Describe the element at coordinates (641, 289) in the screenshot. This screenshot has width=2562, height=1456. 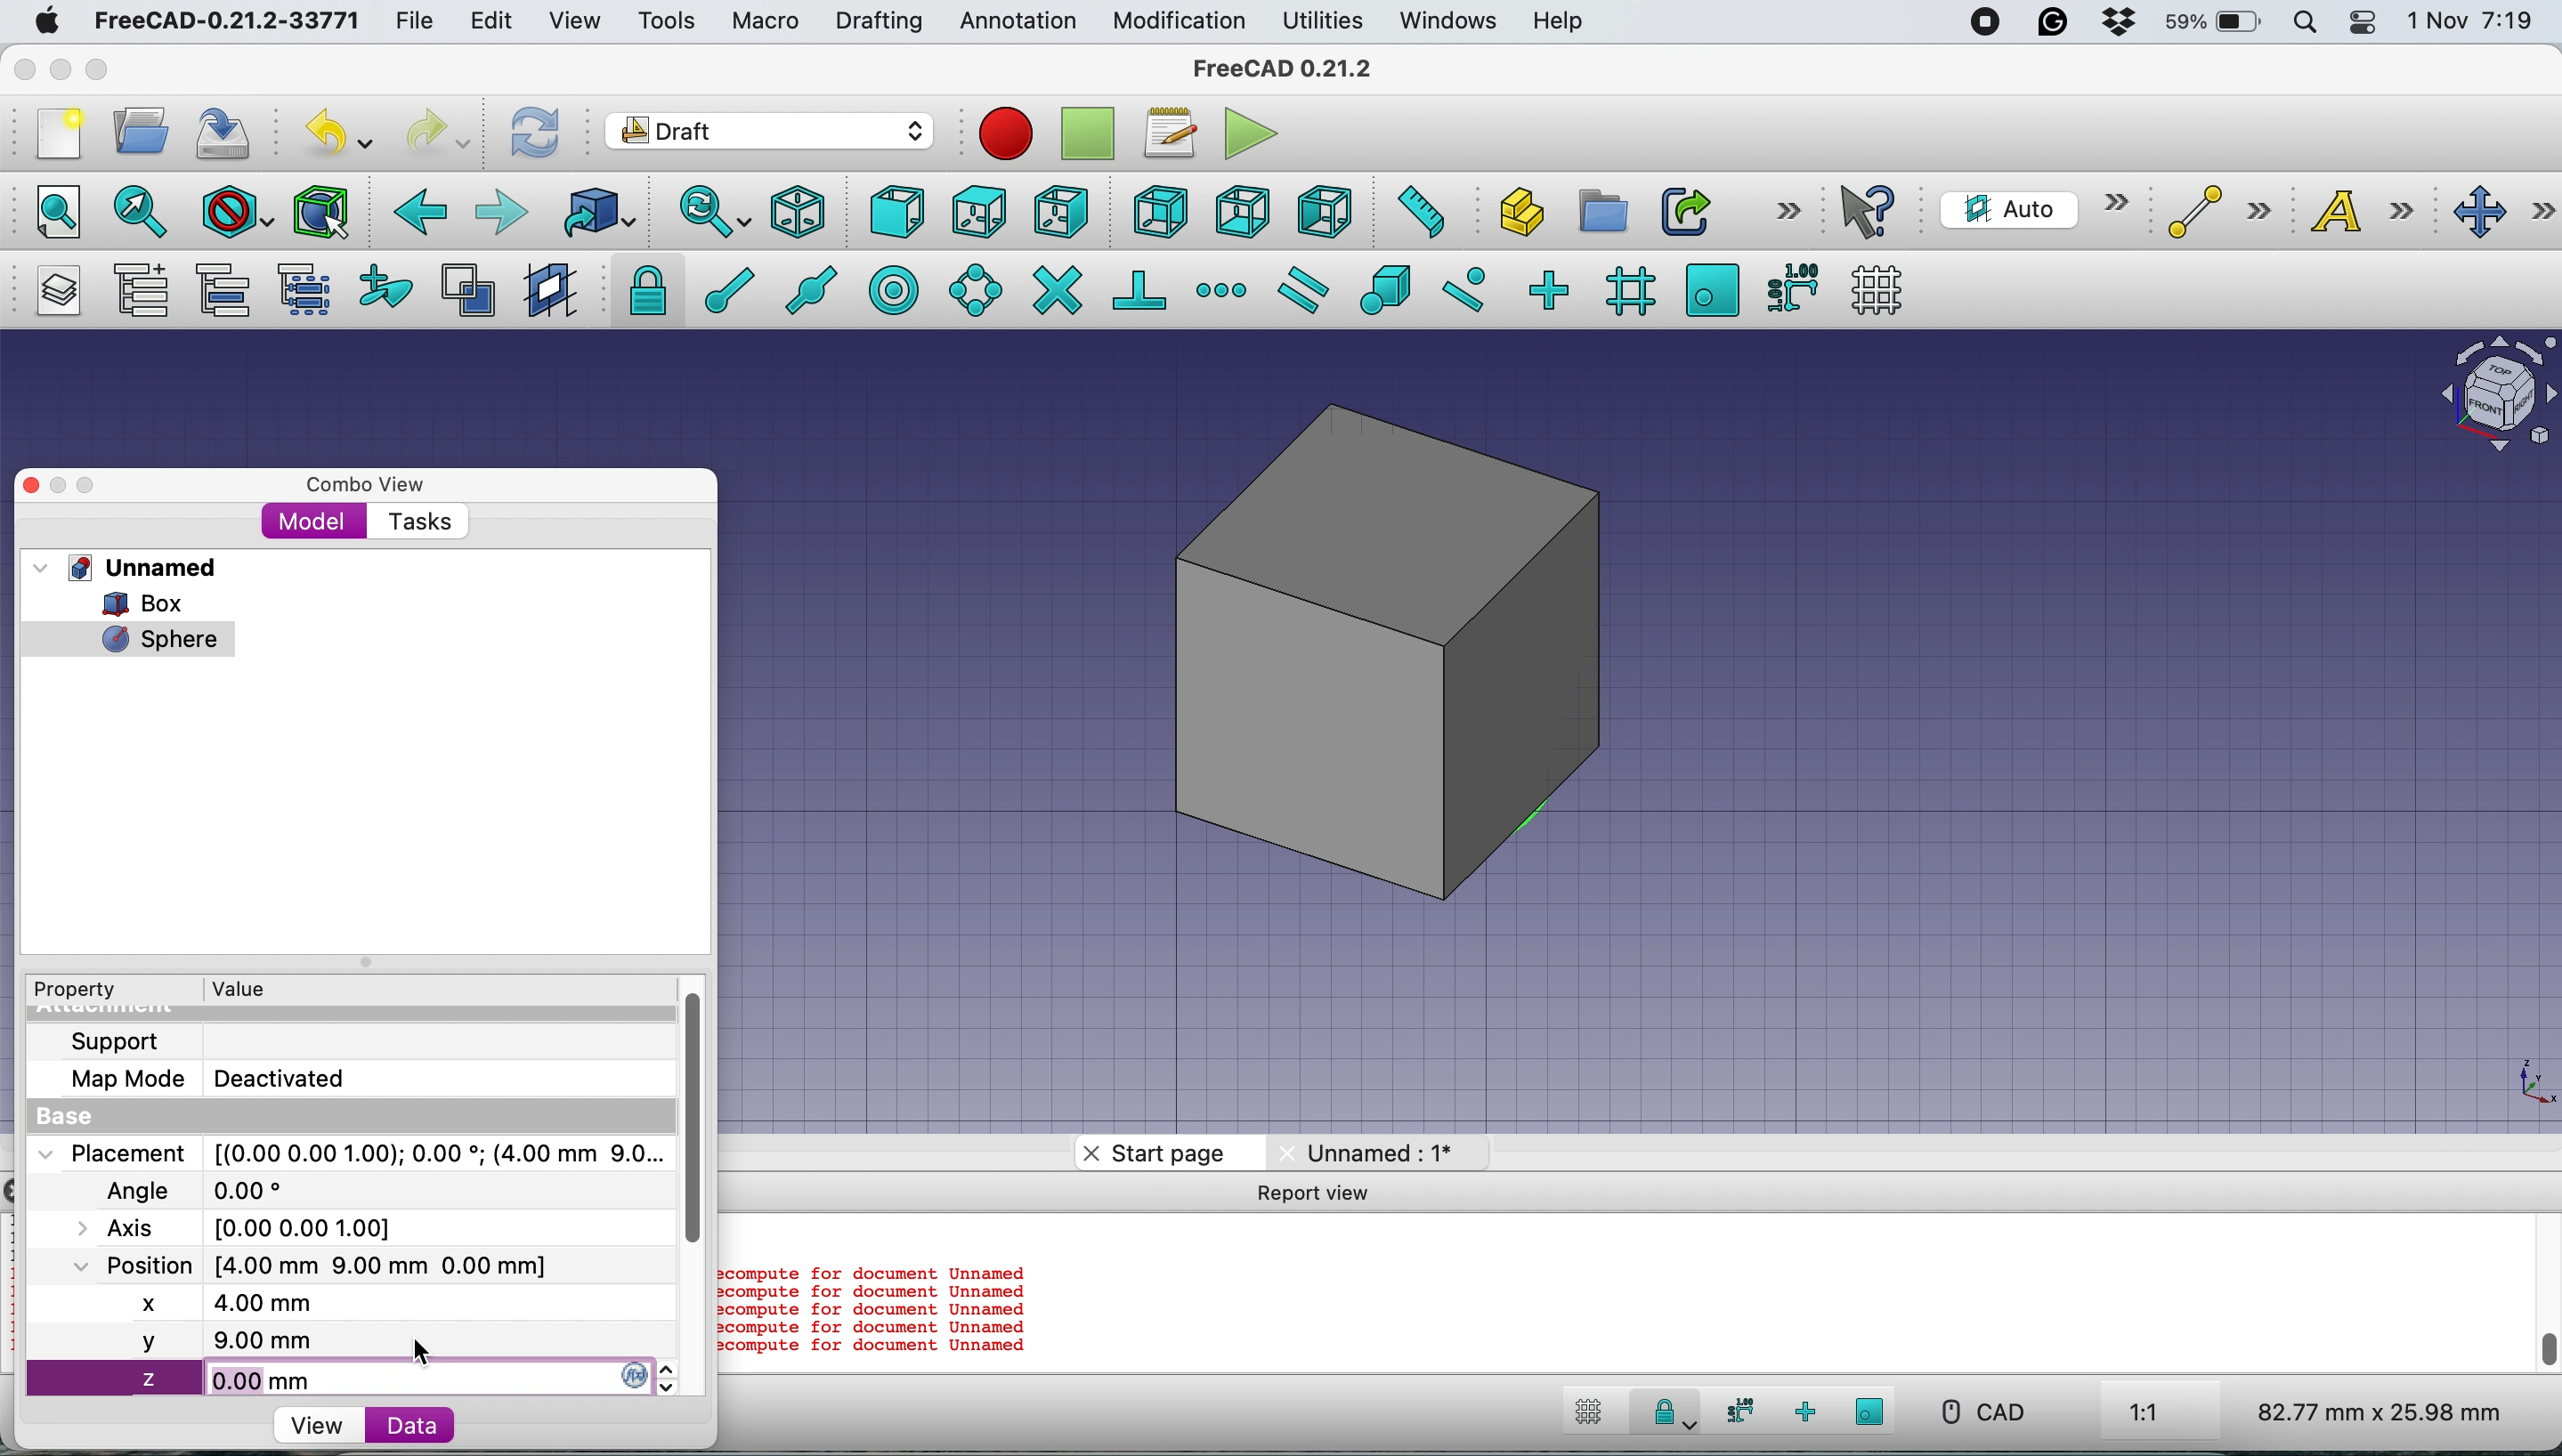
I see `snap lock` at that location.